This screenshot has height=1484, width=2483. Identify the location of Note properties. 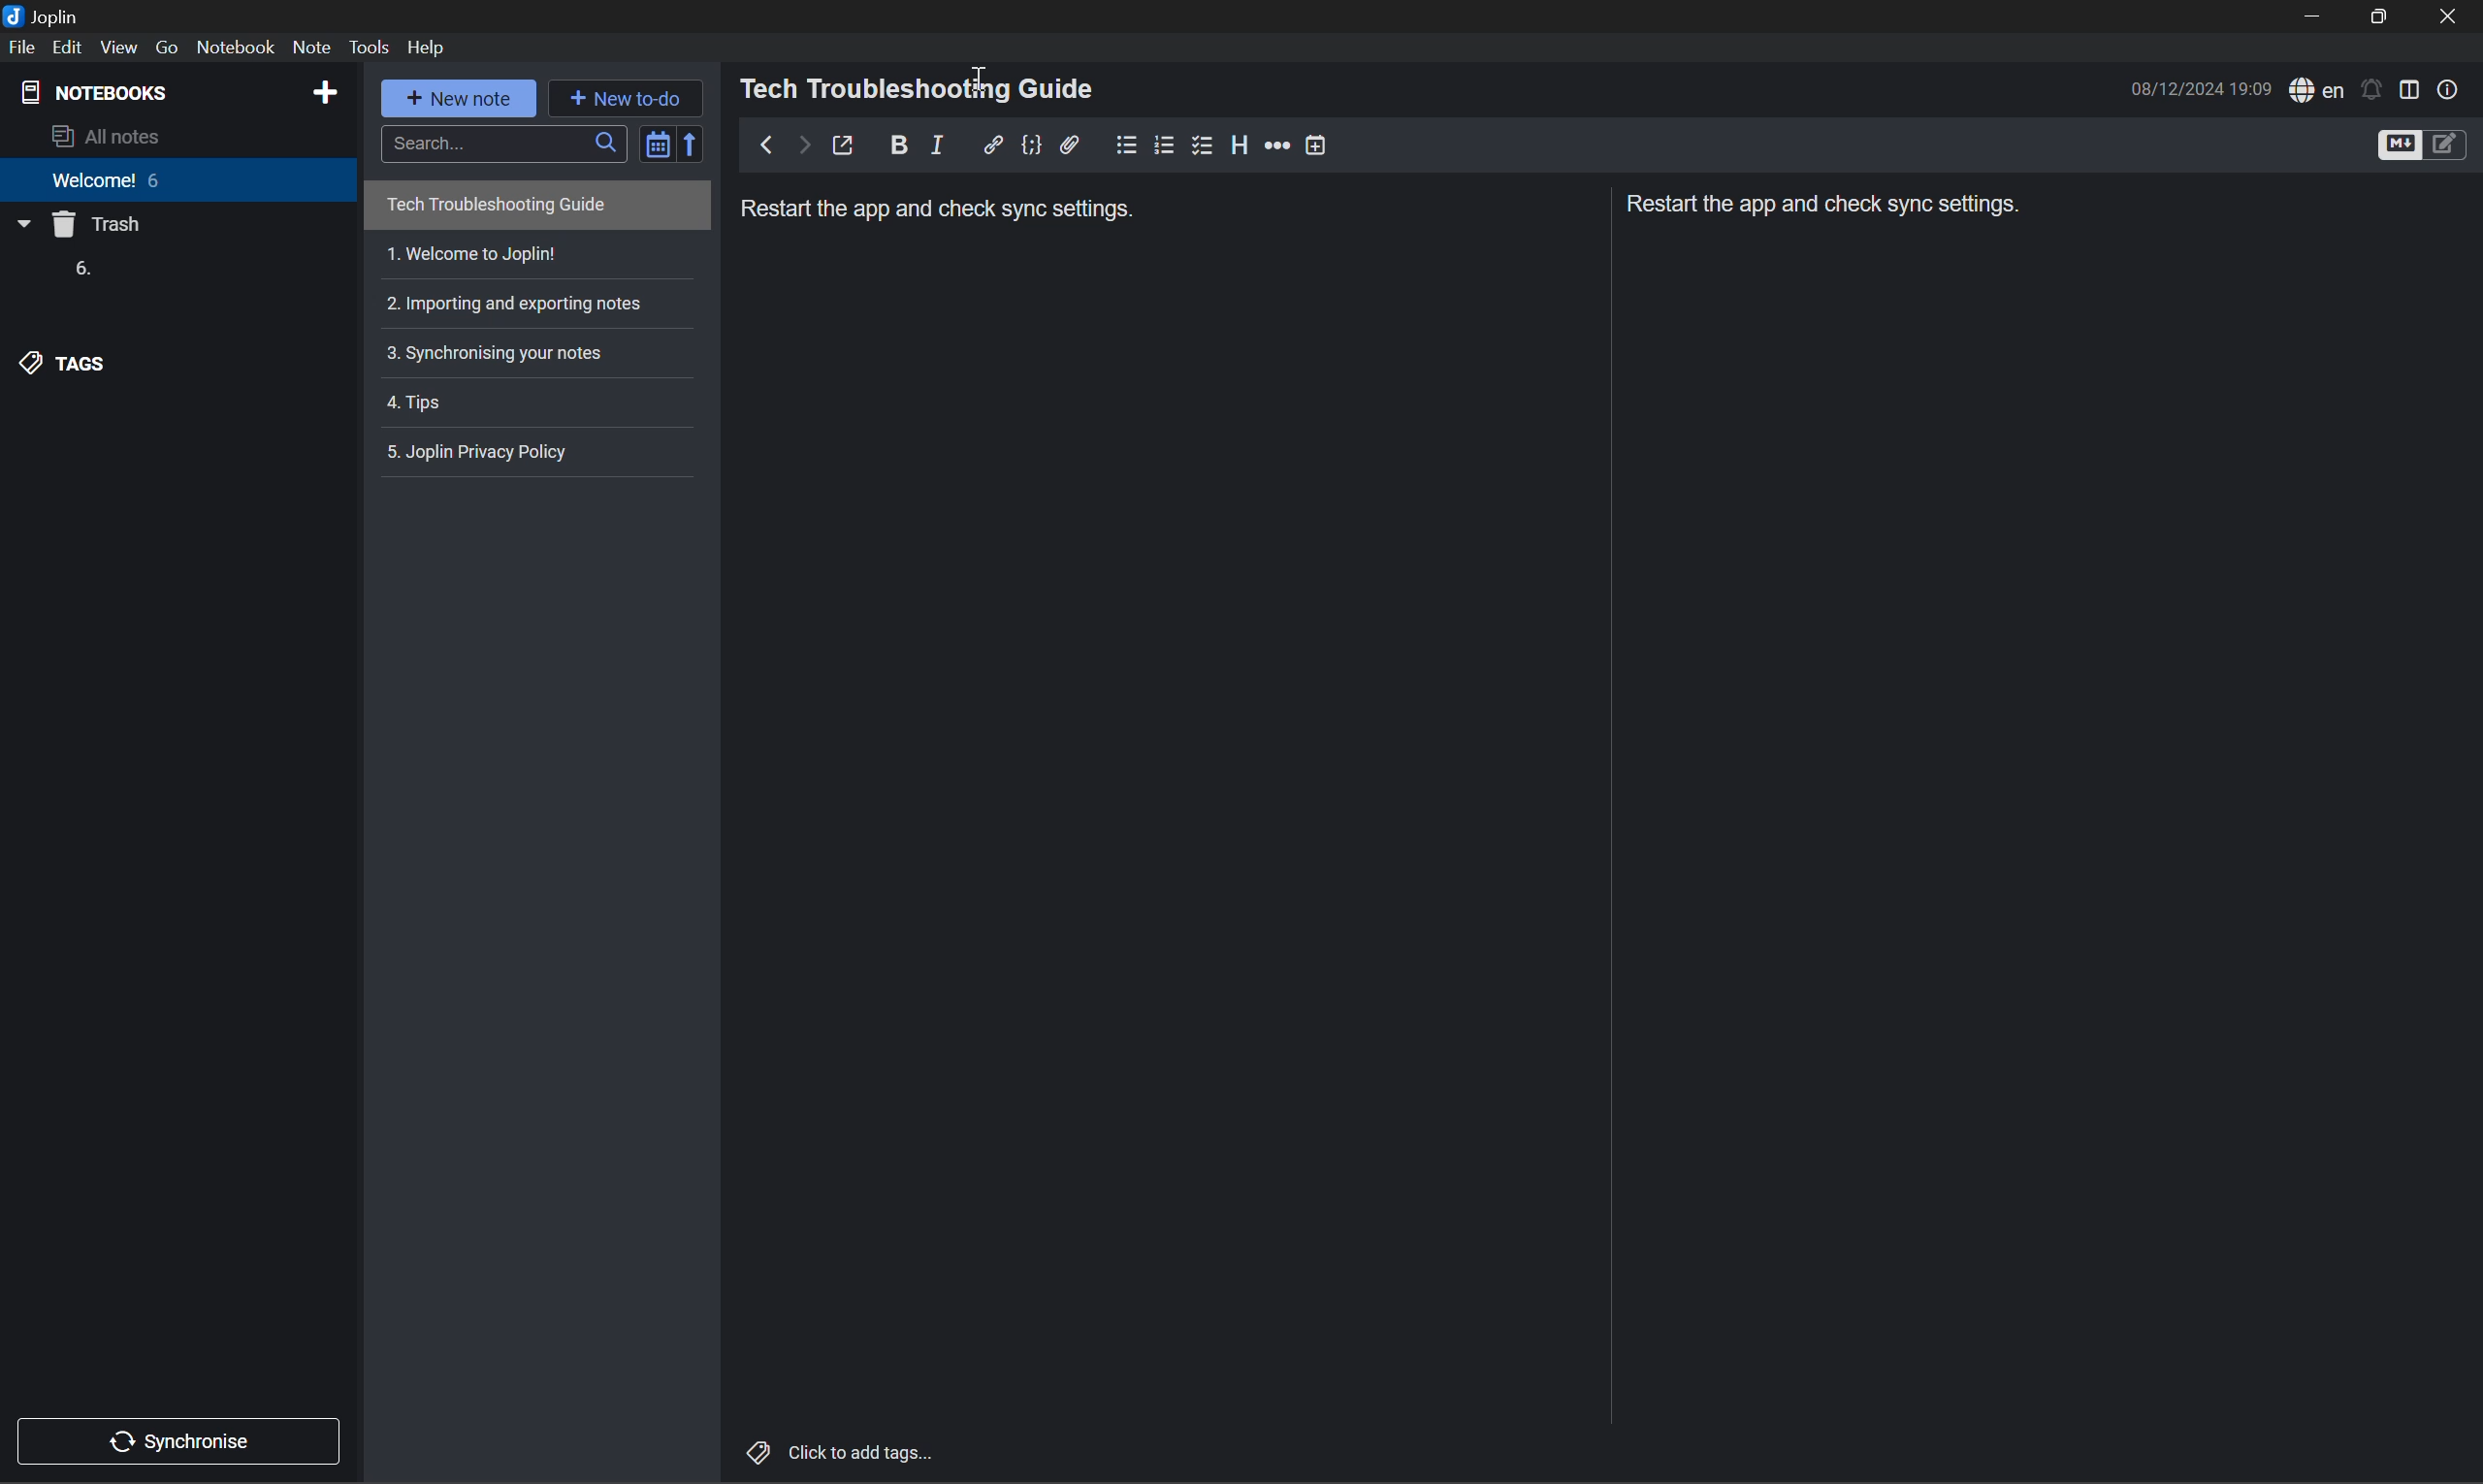
(2448, 89).